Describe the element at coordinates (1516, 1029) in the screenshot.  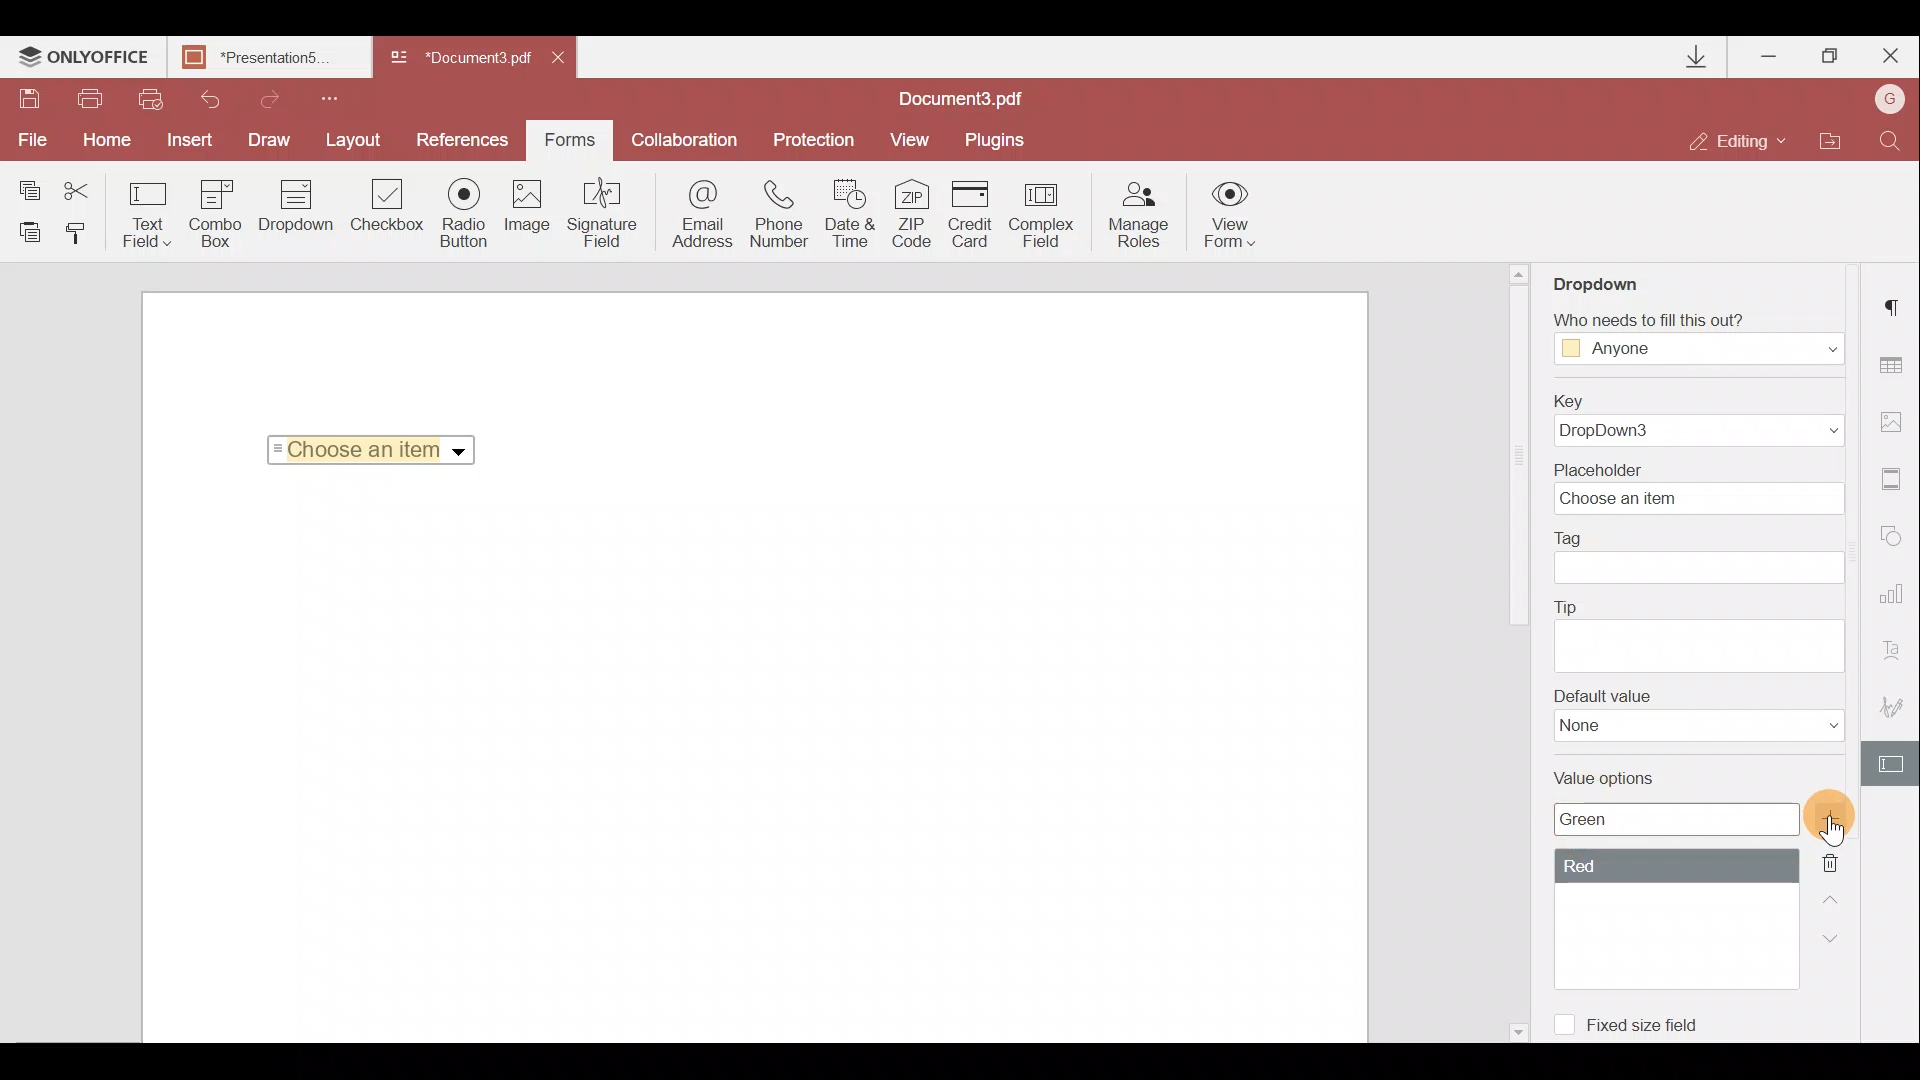
I see `Scroll down` at that location.